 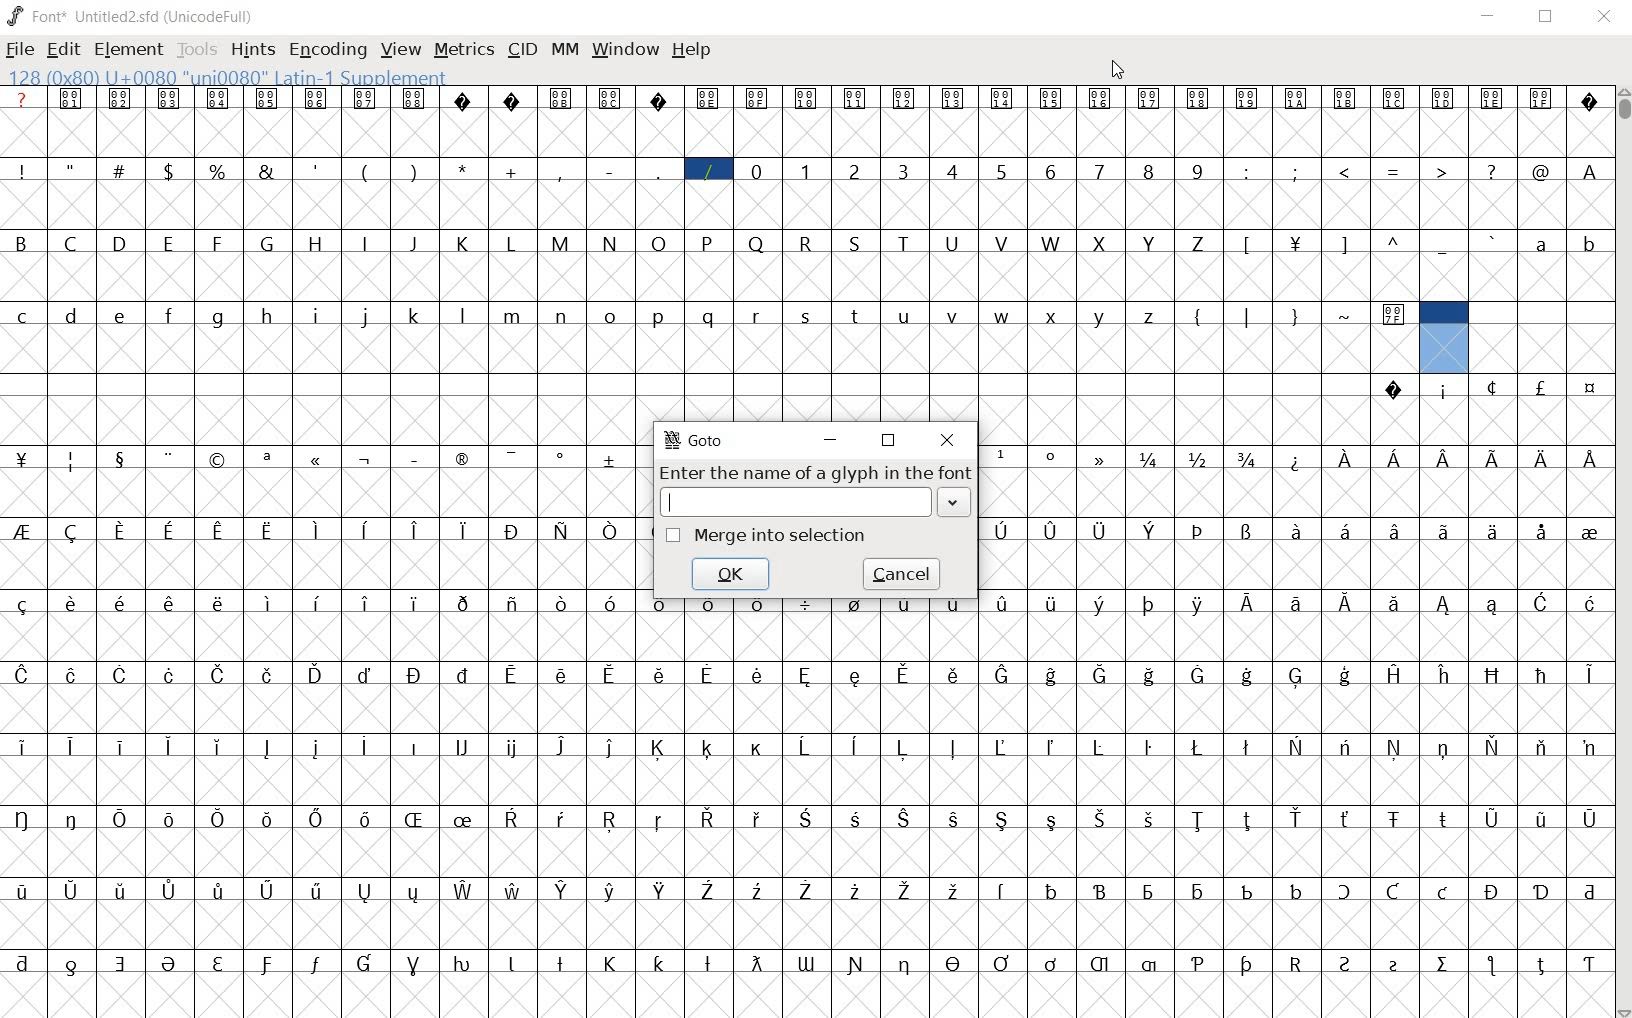 I want to click on /, so click(x=708, y=169).